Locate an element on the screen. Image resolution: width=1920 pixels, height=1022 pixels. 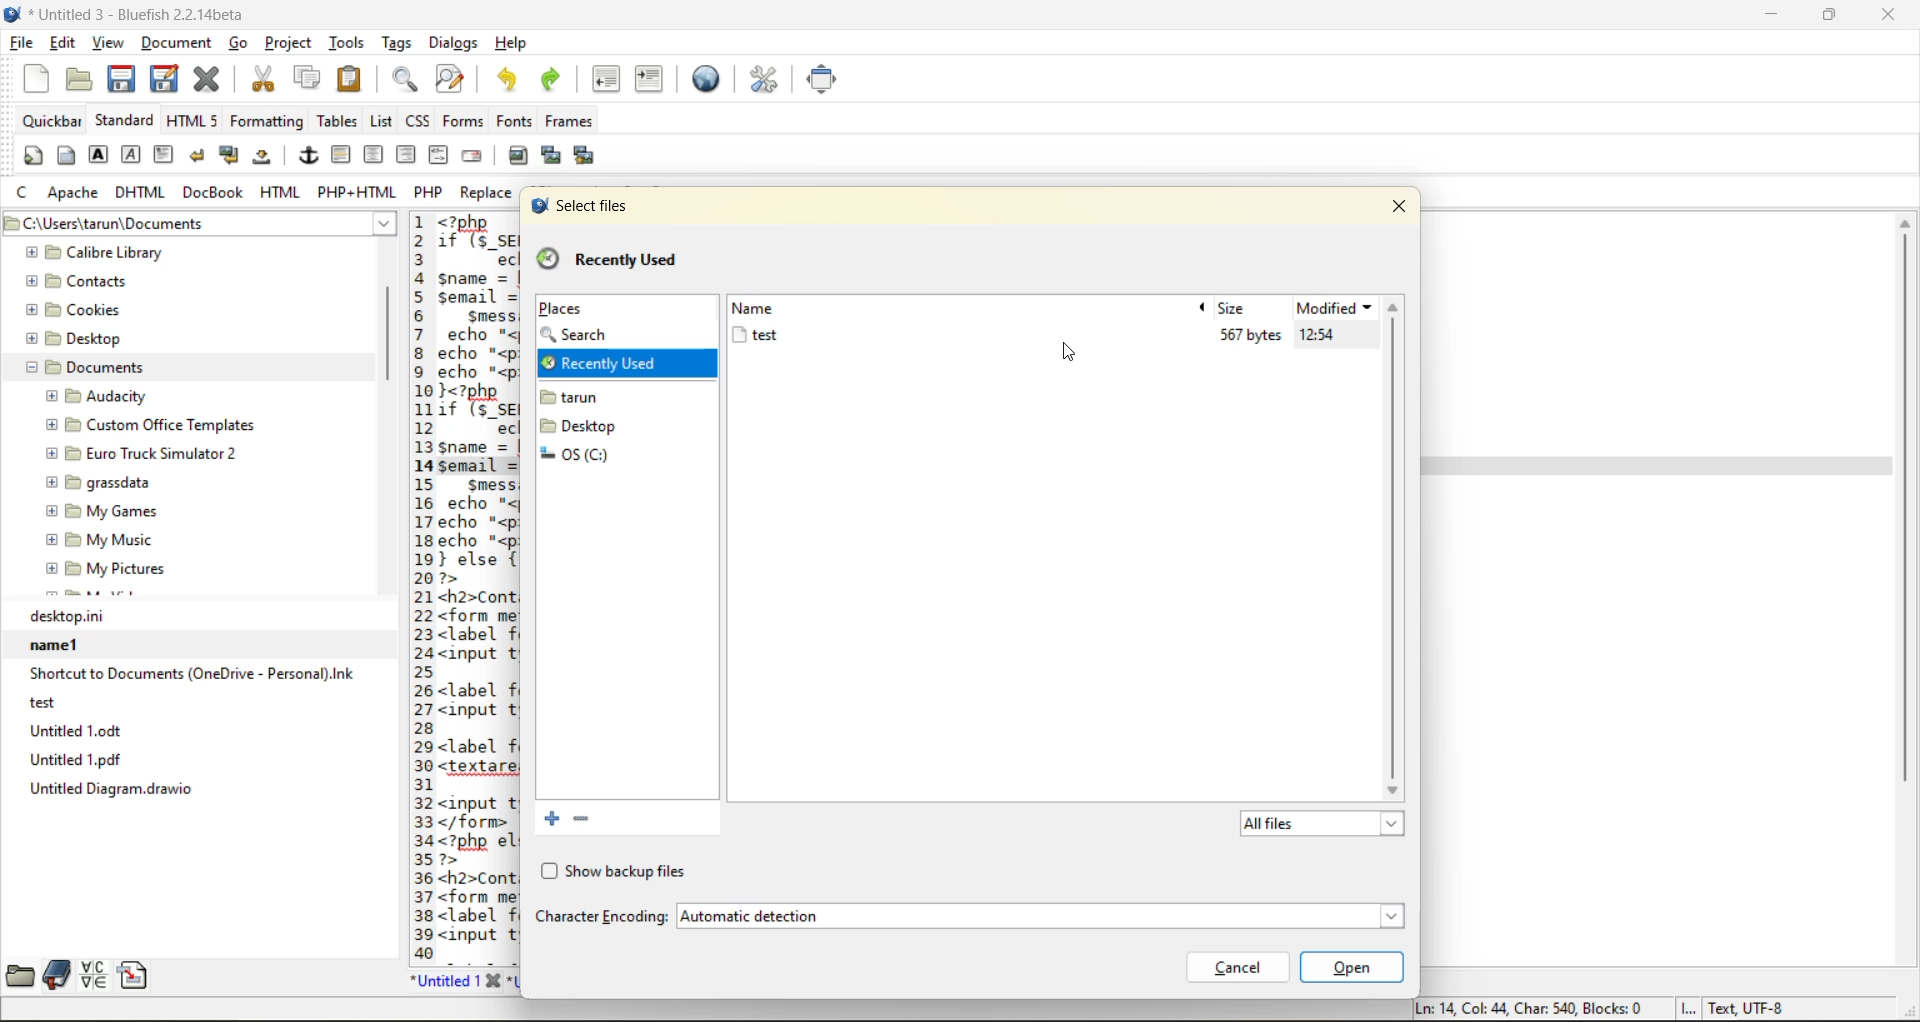
forms is located at coordinates (460, 121).